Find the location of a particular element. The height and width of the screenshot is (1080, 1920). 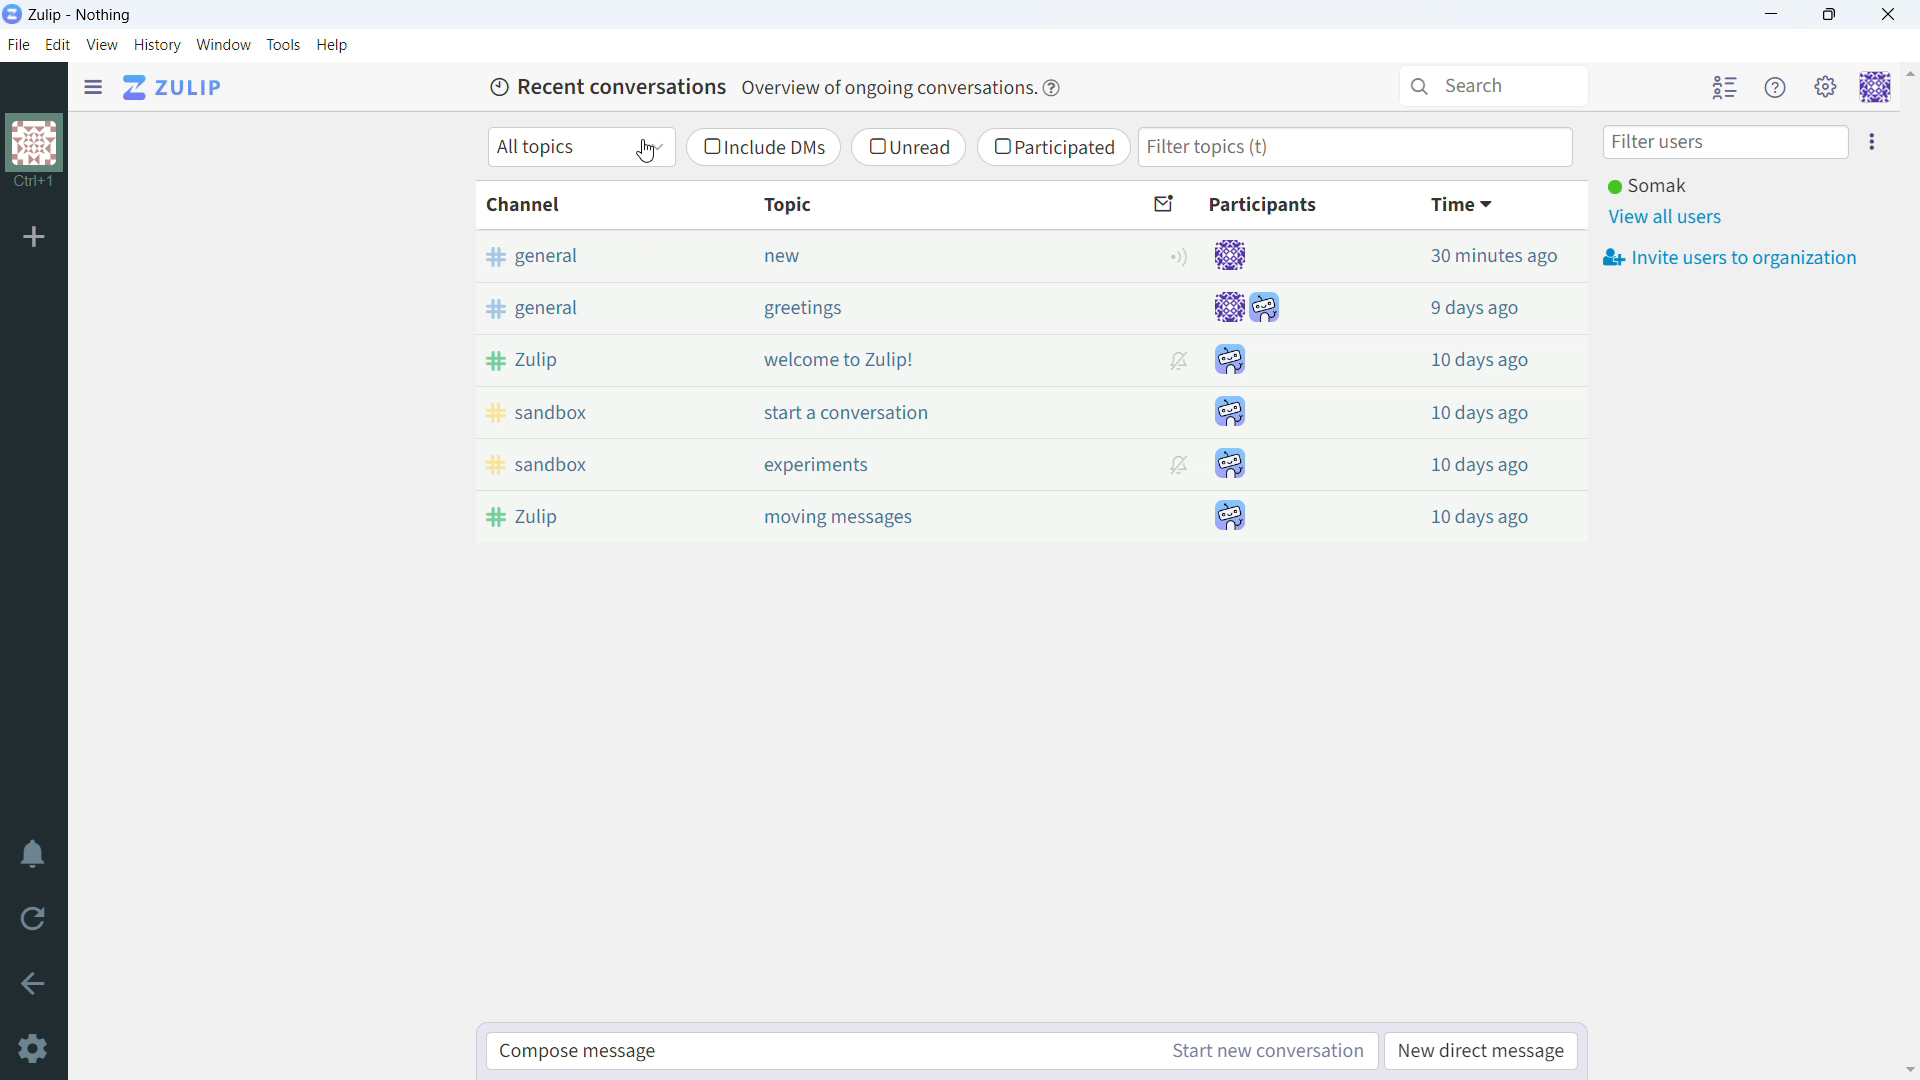

reload is located at coordinates (35, 919).